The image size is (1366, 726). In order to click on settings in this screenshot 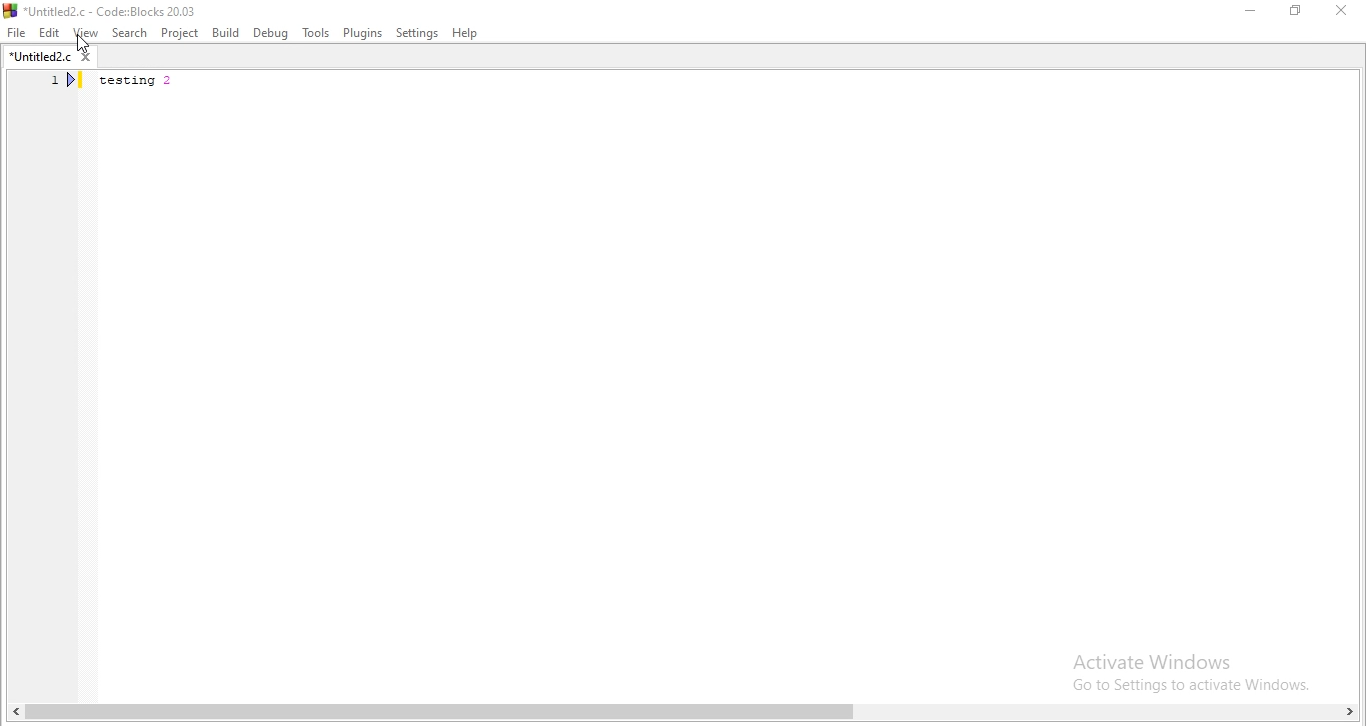, I will do `click(415, 32)`.